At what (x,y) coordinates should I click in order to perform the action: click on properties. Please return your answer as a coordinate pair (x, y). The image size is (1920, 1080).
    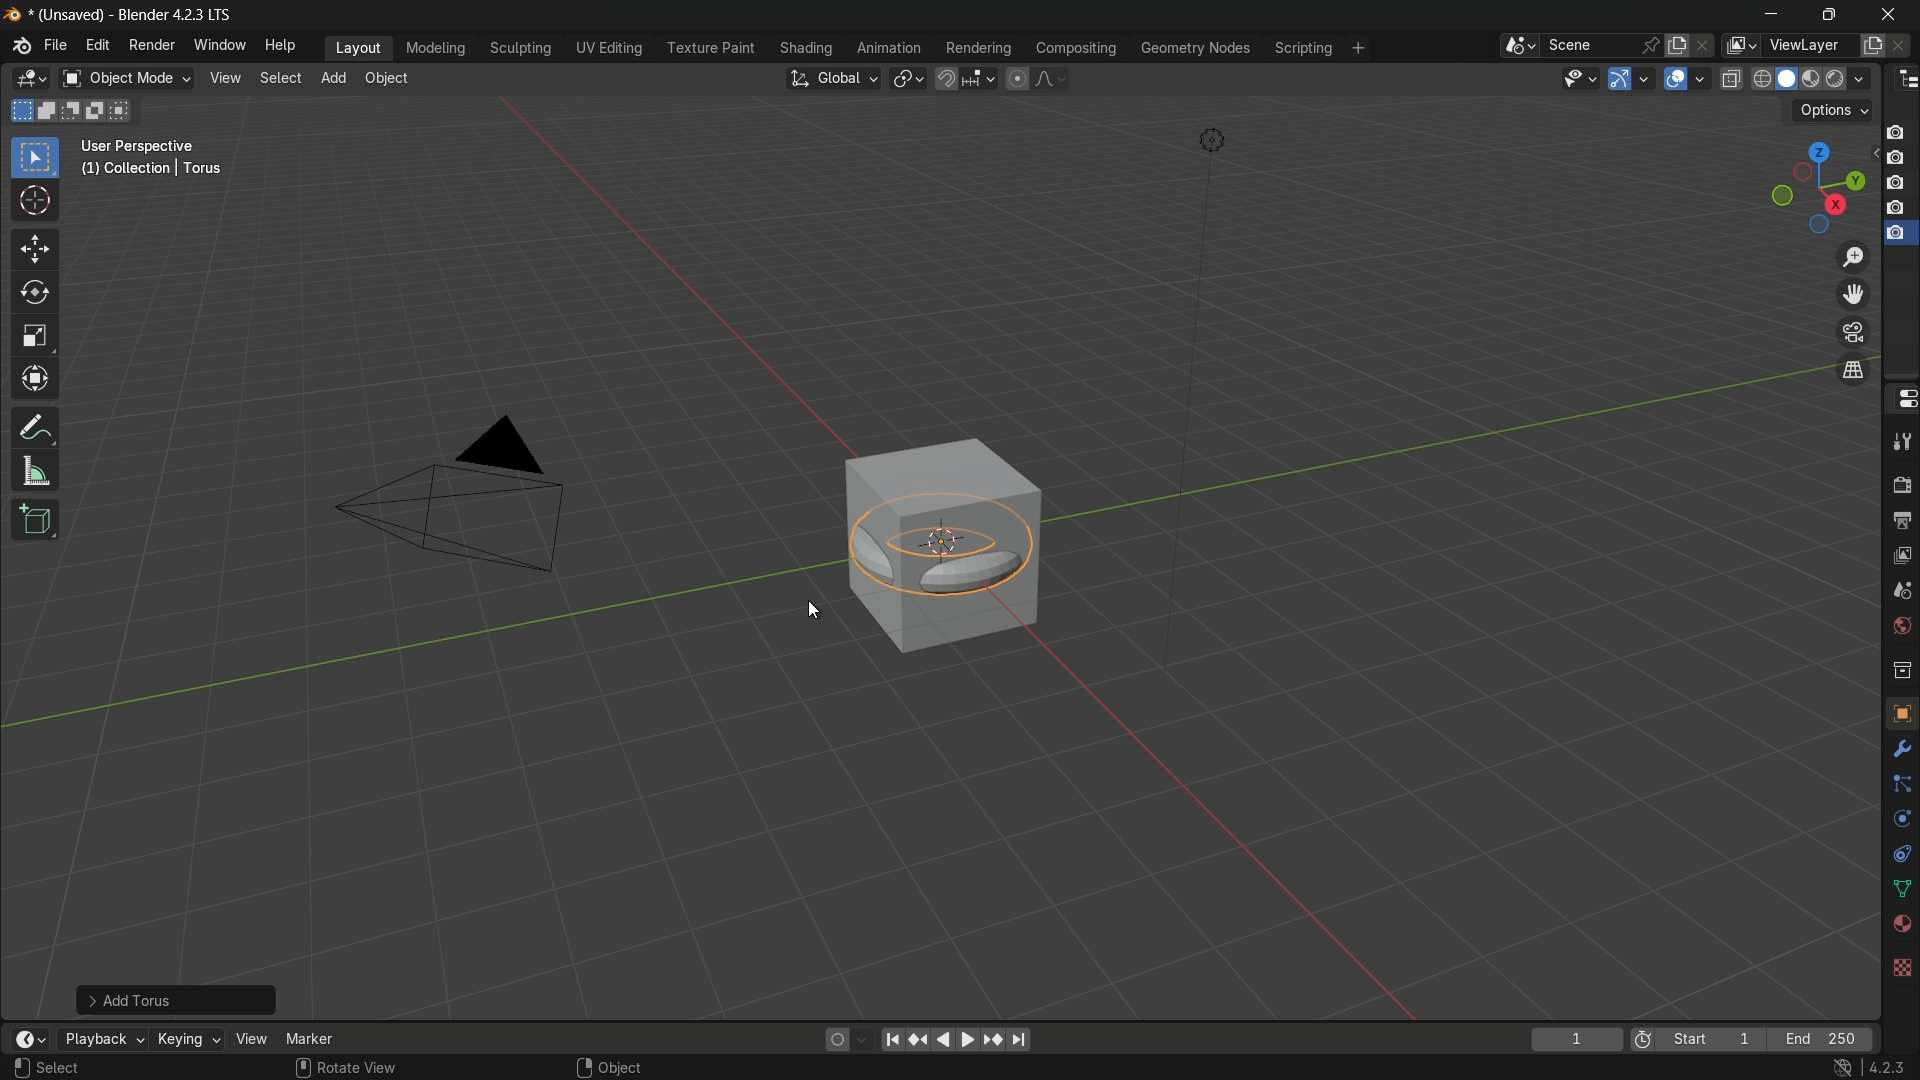
    Looking at the image, I should click on (1901, 398).